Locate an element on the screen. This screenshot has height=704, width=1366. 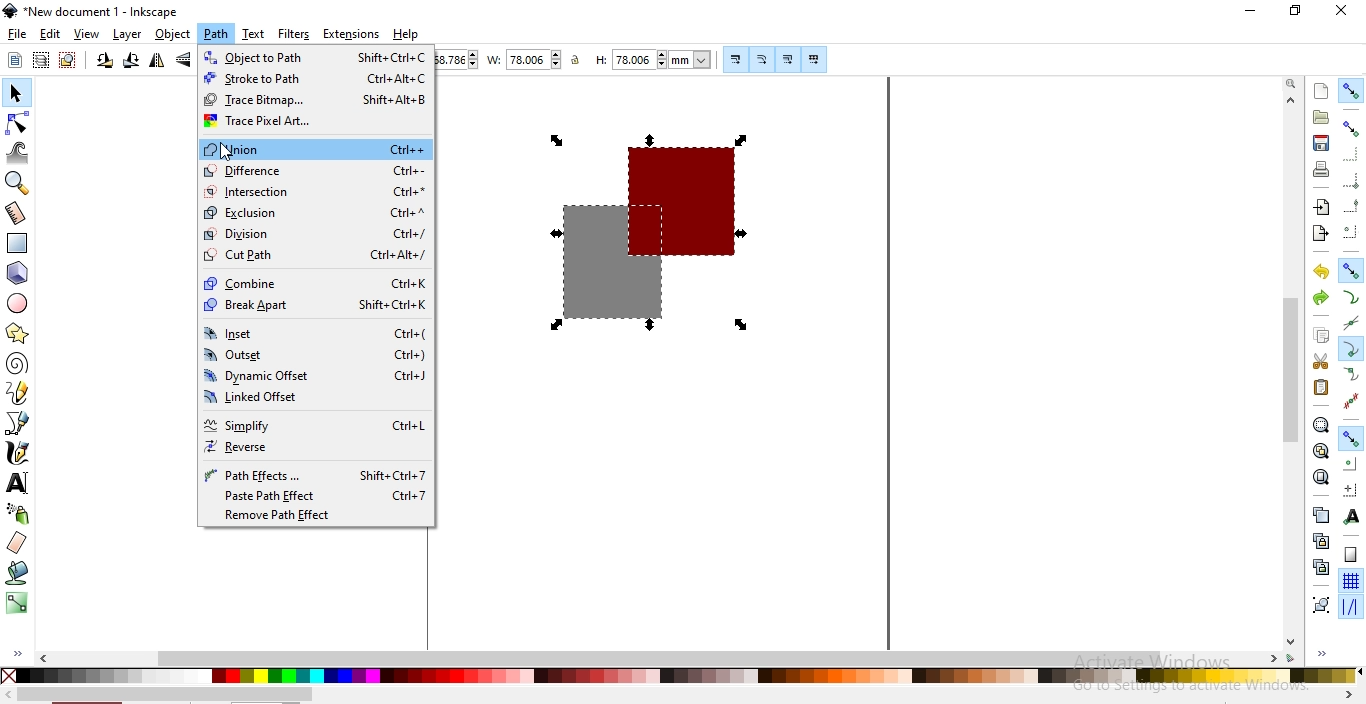
height of selection is located at coordinates (656, 59).